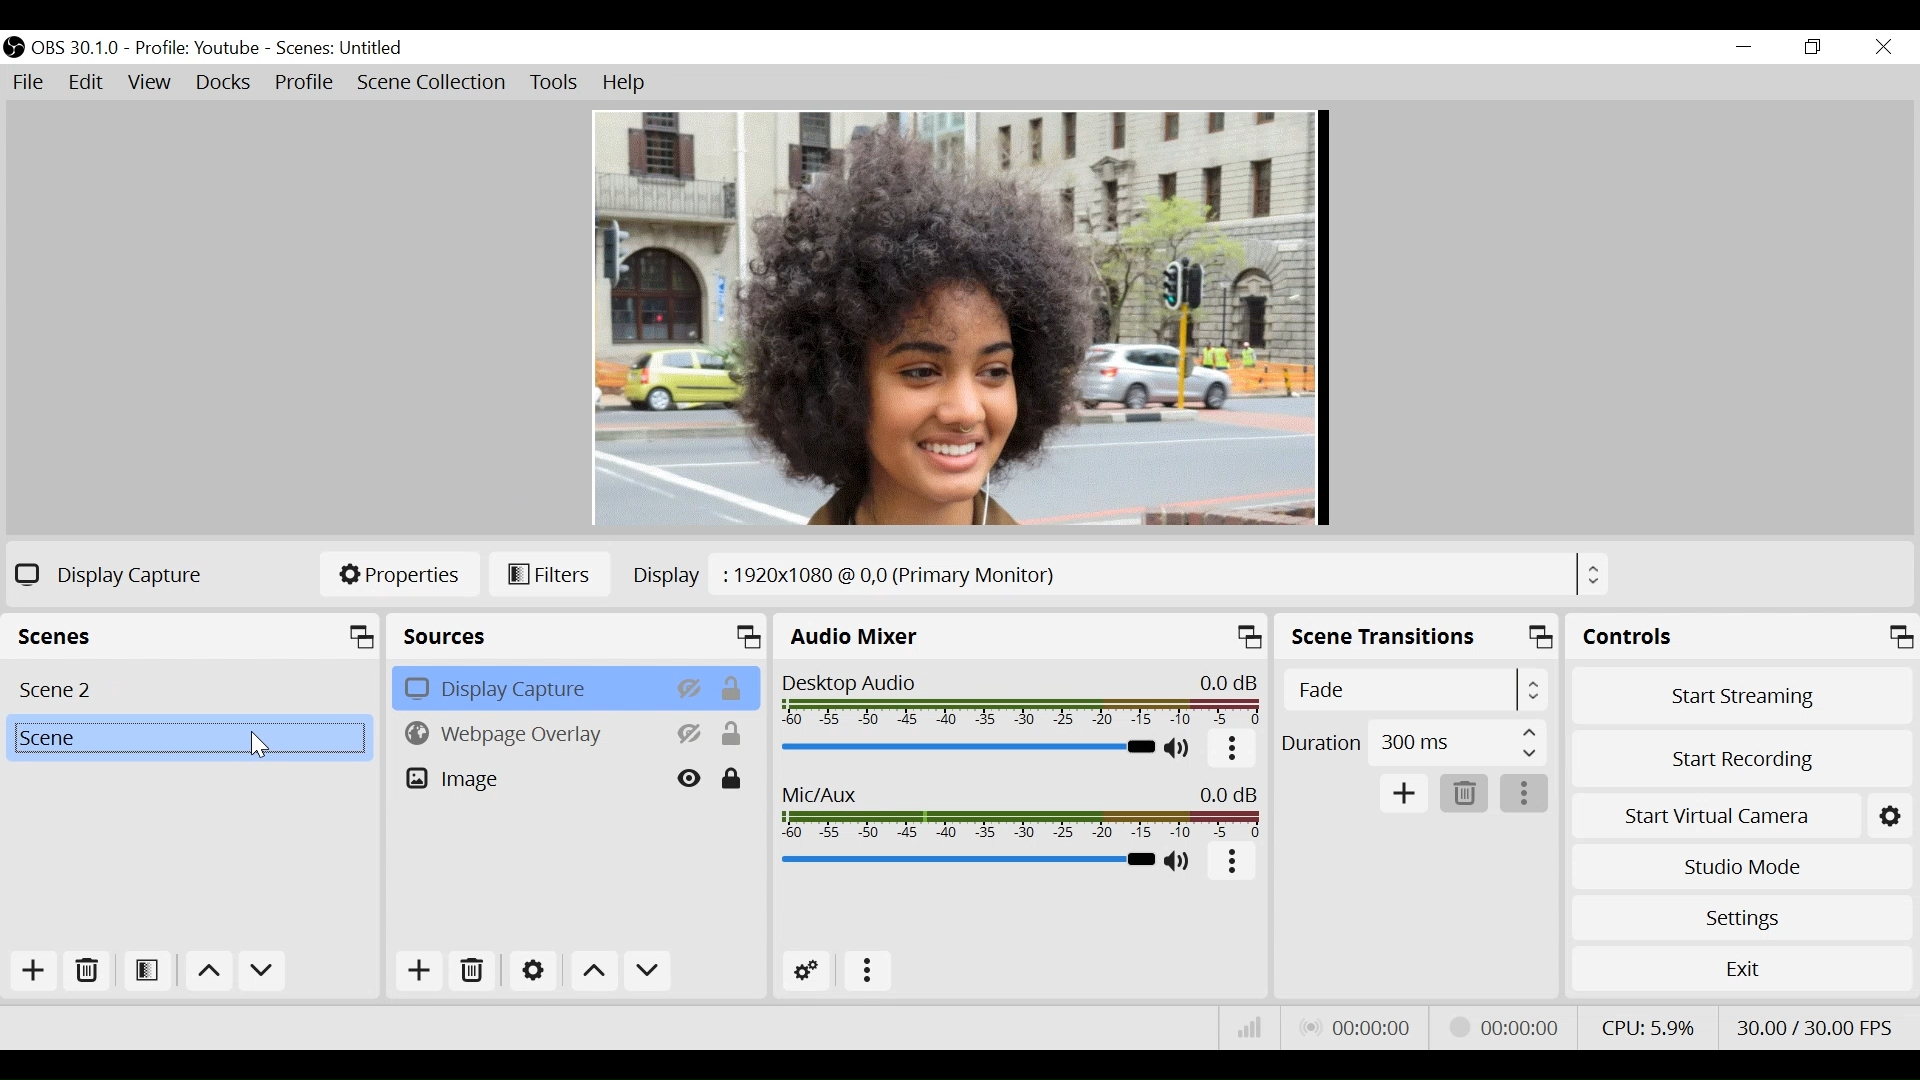  What do you see at coordinates (1462, 792) in the screenshot?
I see `Delete` at bounding box center [1462, 792].